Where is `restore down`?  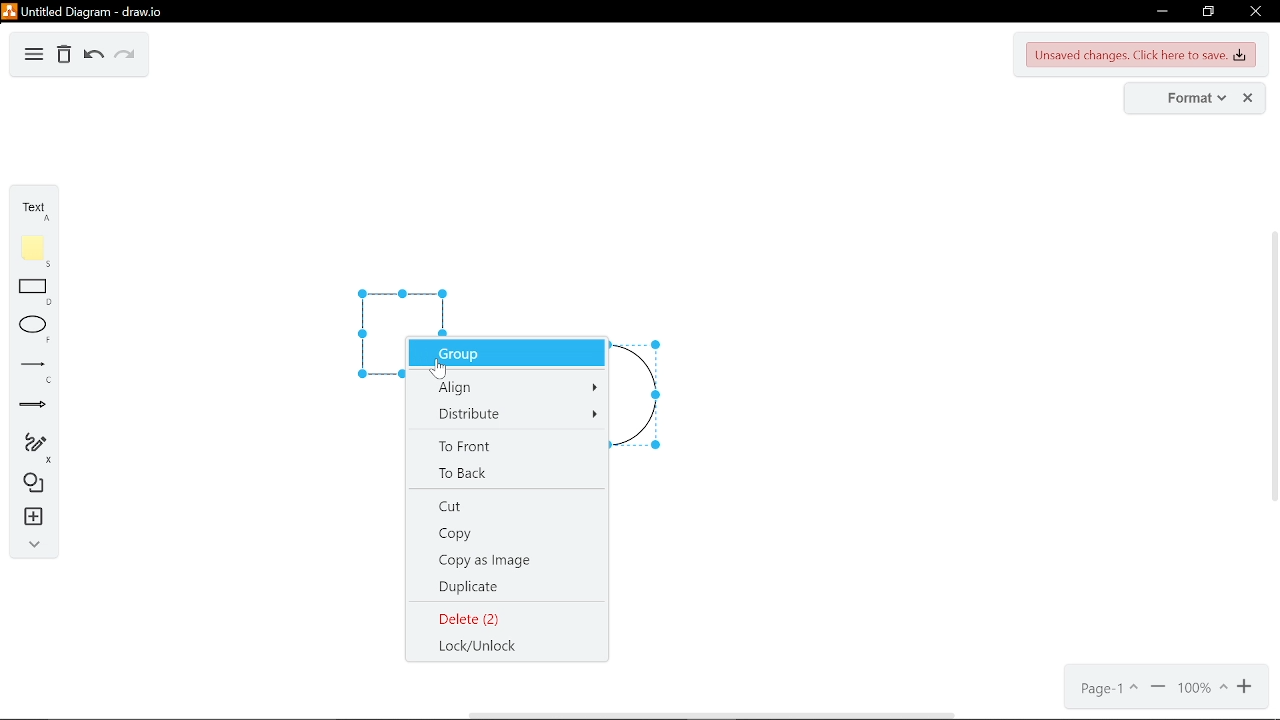
restore down is located at coordinates (1207, 13).